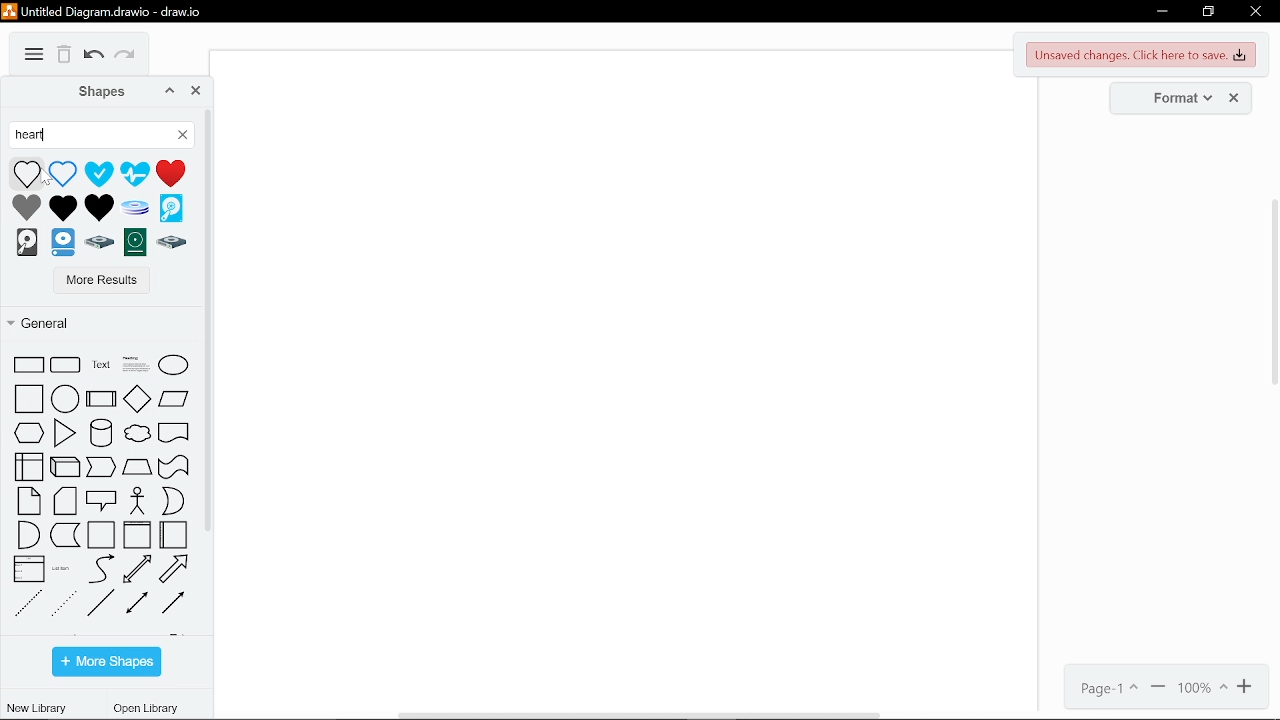 This screenshot has width=1280, height=720. I want to click on container, so click(137, 535).